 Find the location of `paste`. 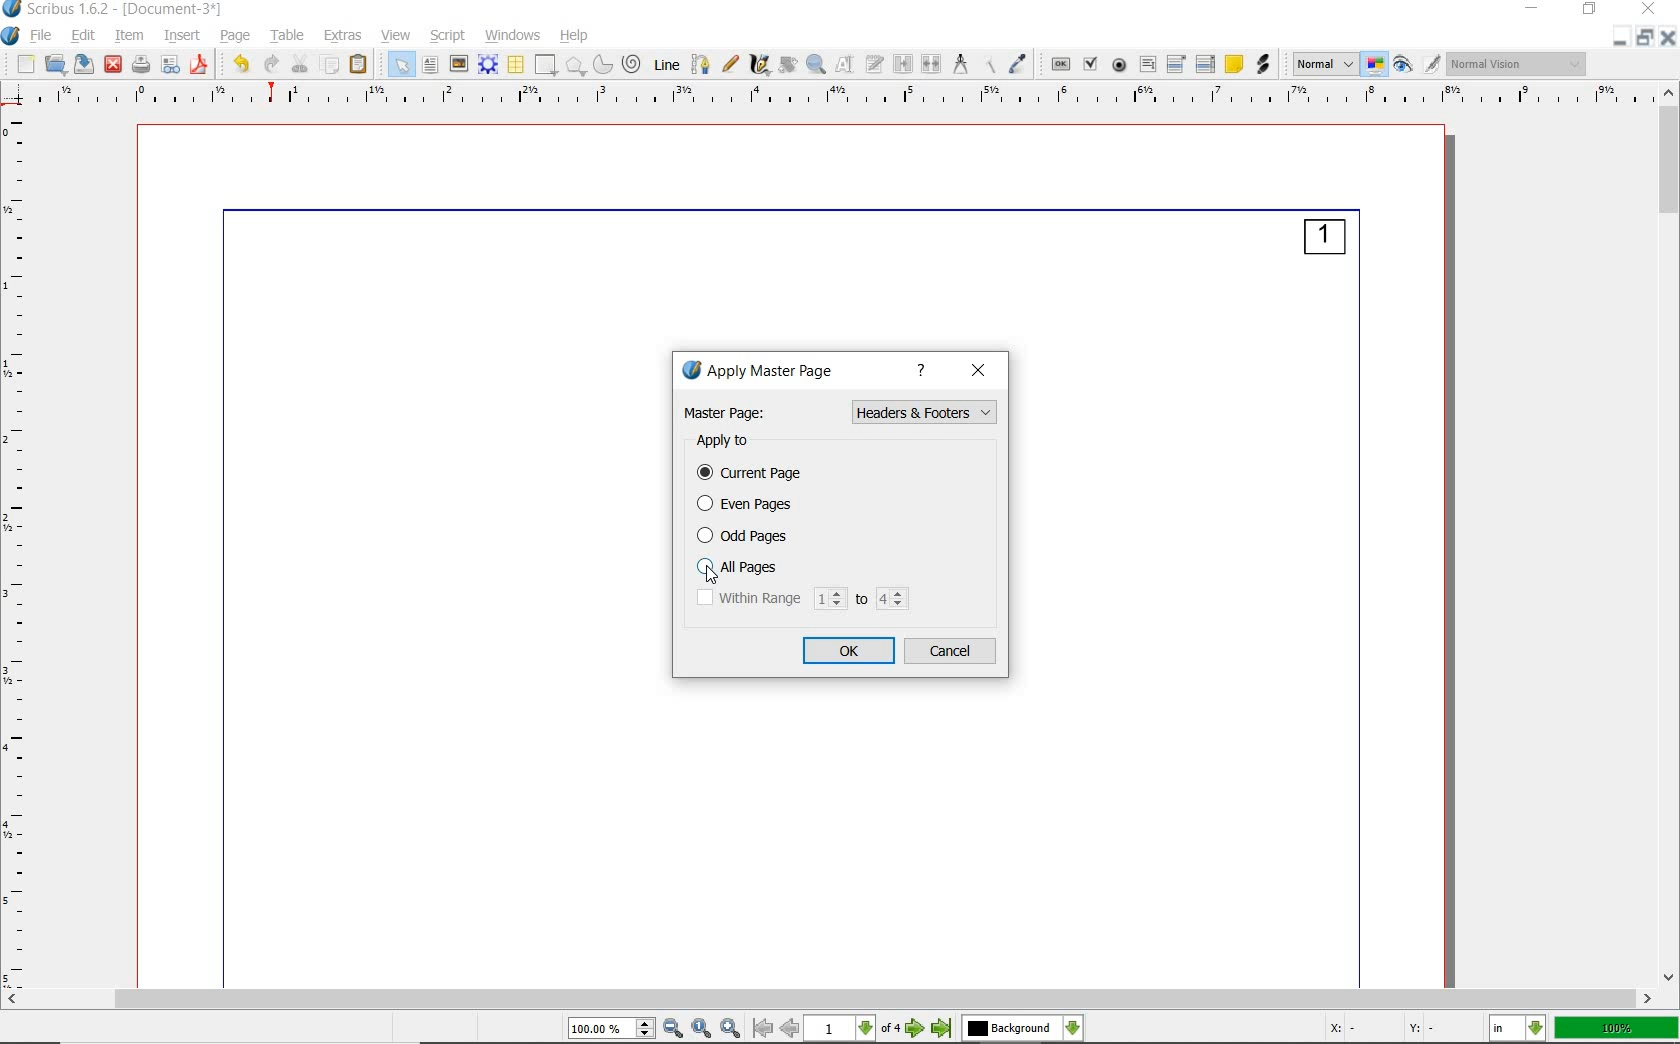

paste is located at coordinates (360, 65).